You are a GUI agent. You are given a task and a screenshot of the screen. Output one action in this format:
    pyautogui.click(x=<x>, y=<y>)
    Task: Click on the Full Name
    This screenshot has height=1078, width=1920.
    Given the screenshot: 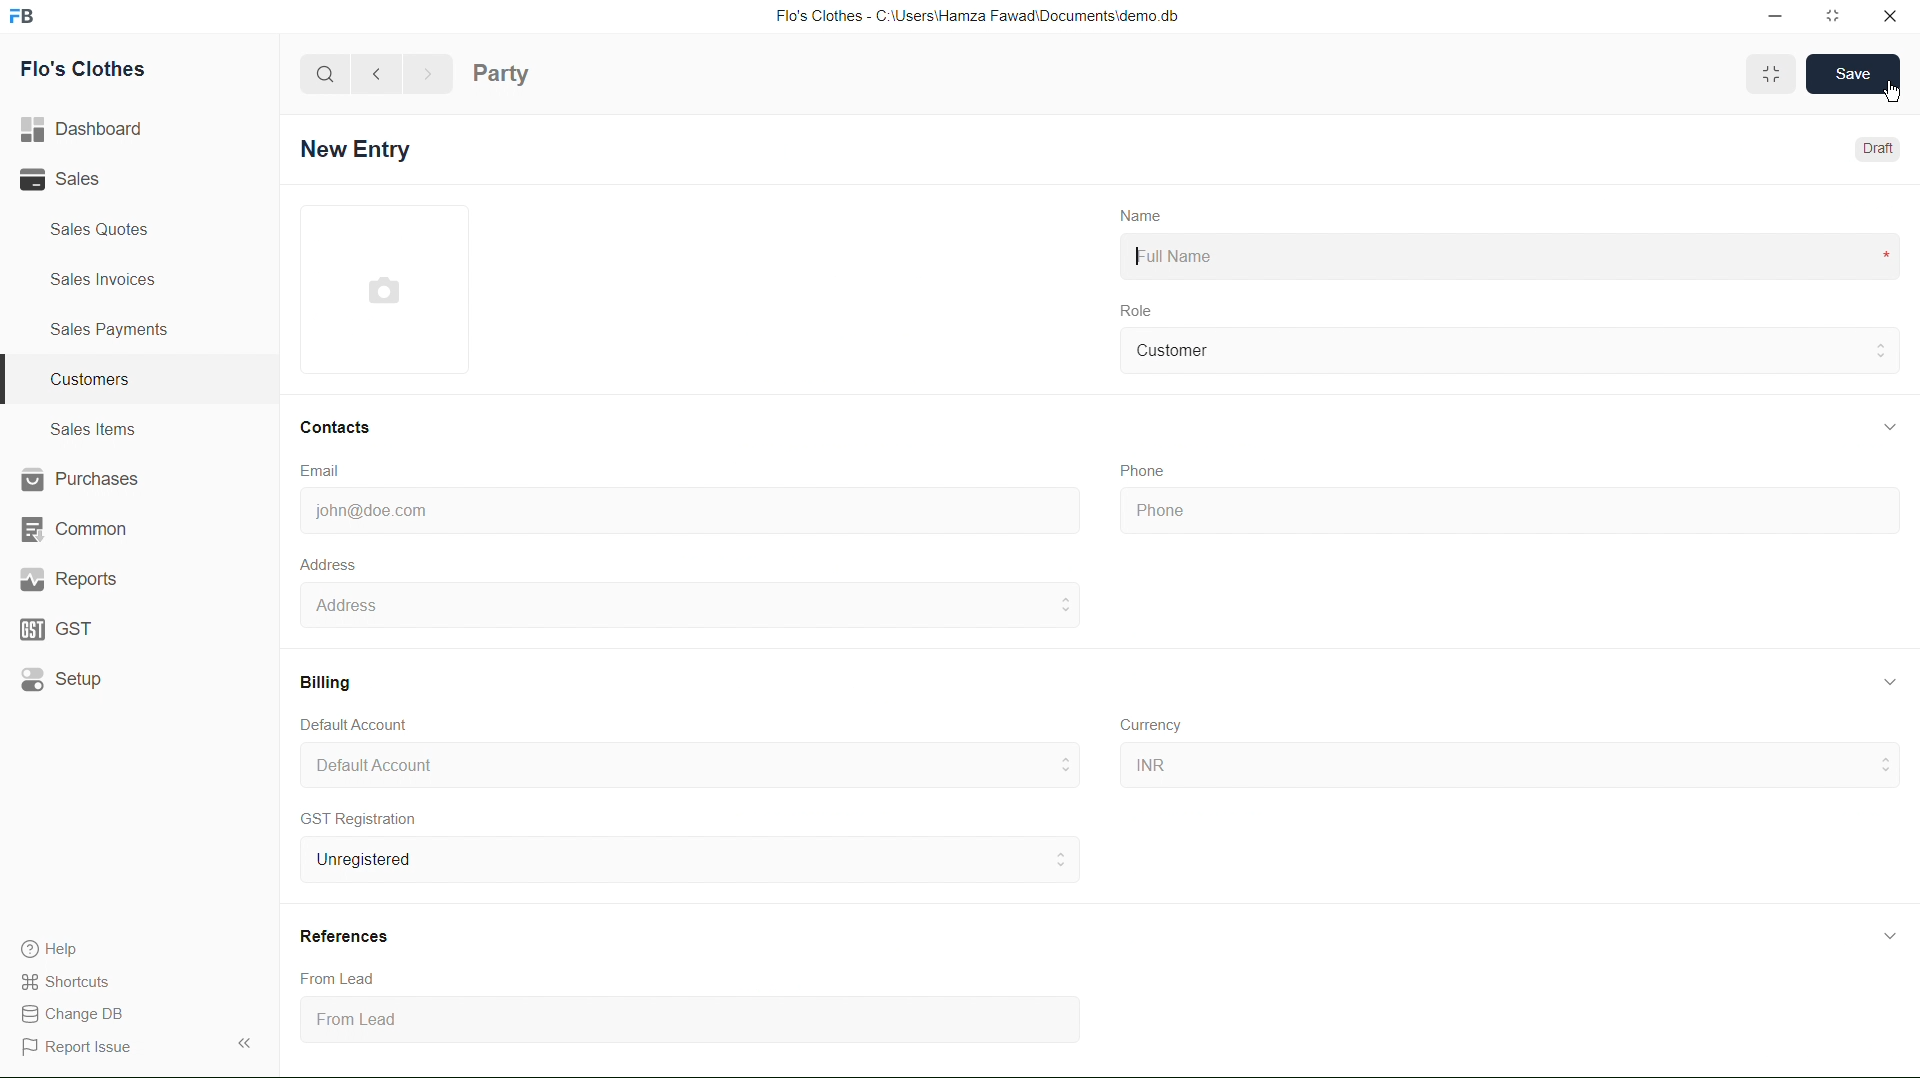 What is the action you would take?
    pyautogui.click(x=1507, y=258)
    